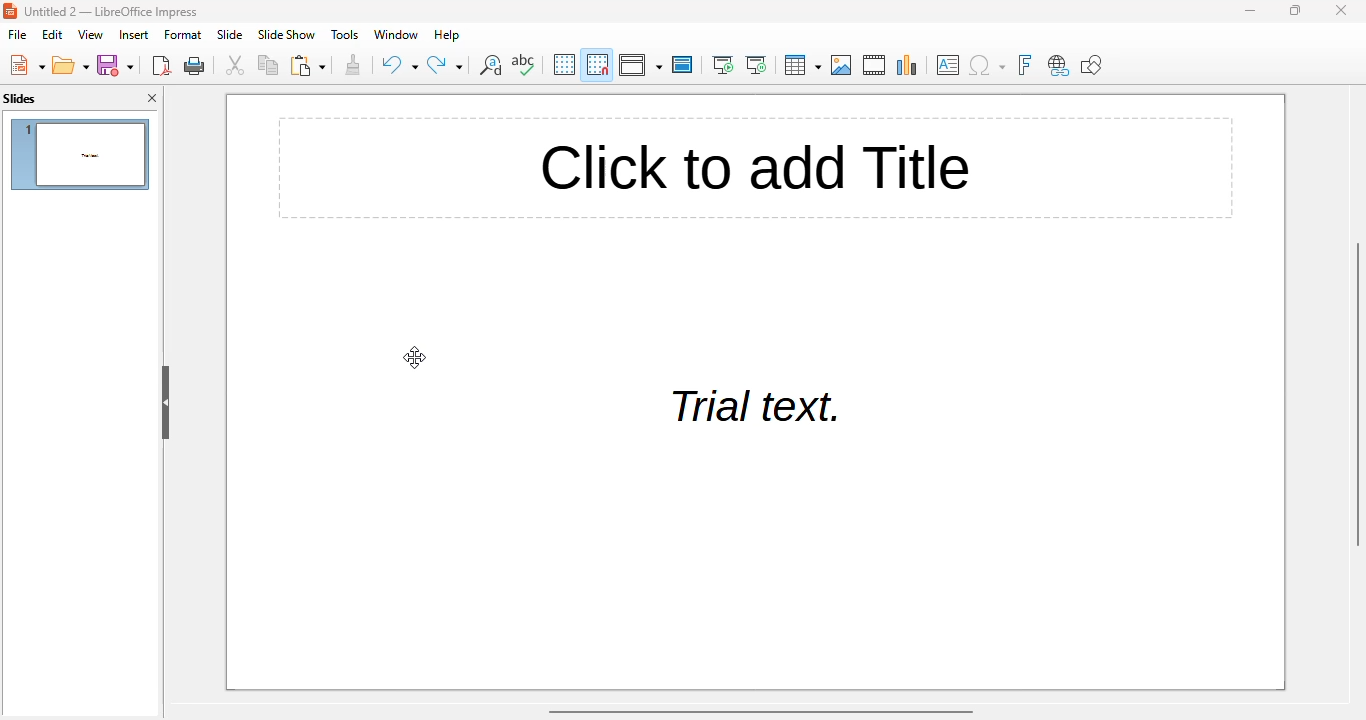 The width and height of the screenshot is (1366, 720). I want to click on slideshow, so click(286, 35).